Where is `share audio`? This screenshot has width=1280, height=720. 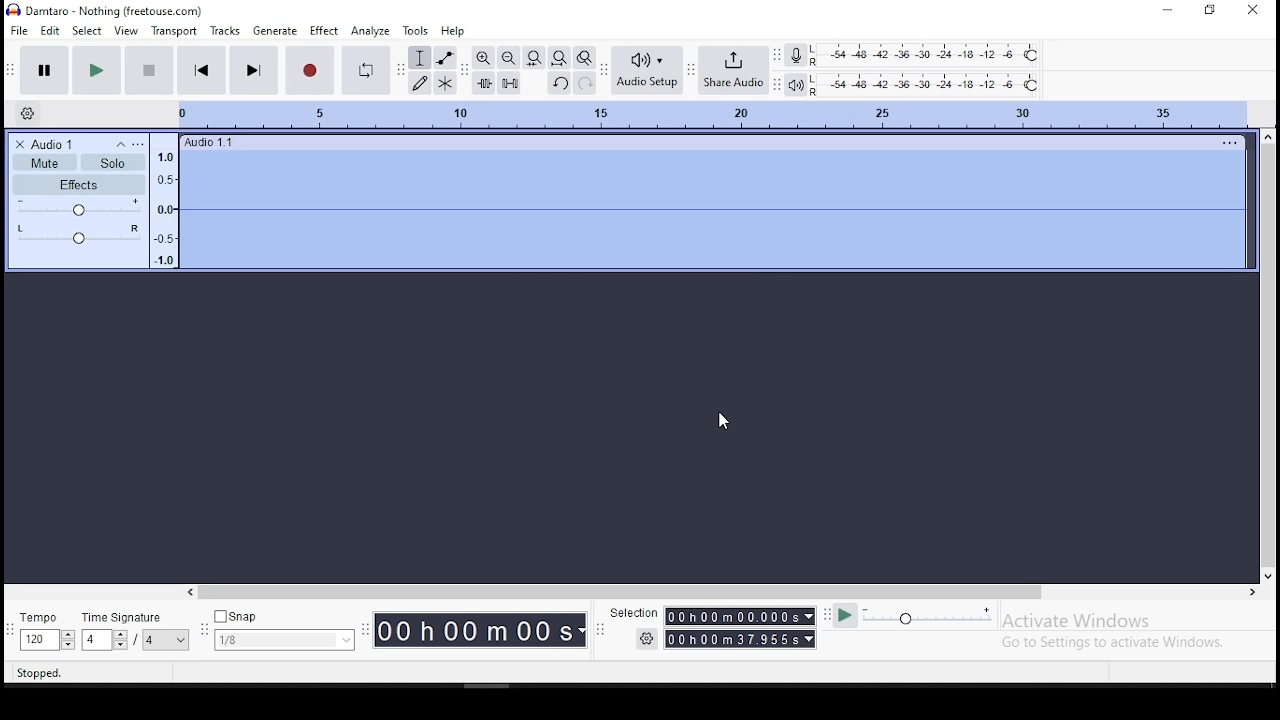 share audio is located at coordinates (734, 71).